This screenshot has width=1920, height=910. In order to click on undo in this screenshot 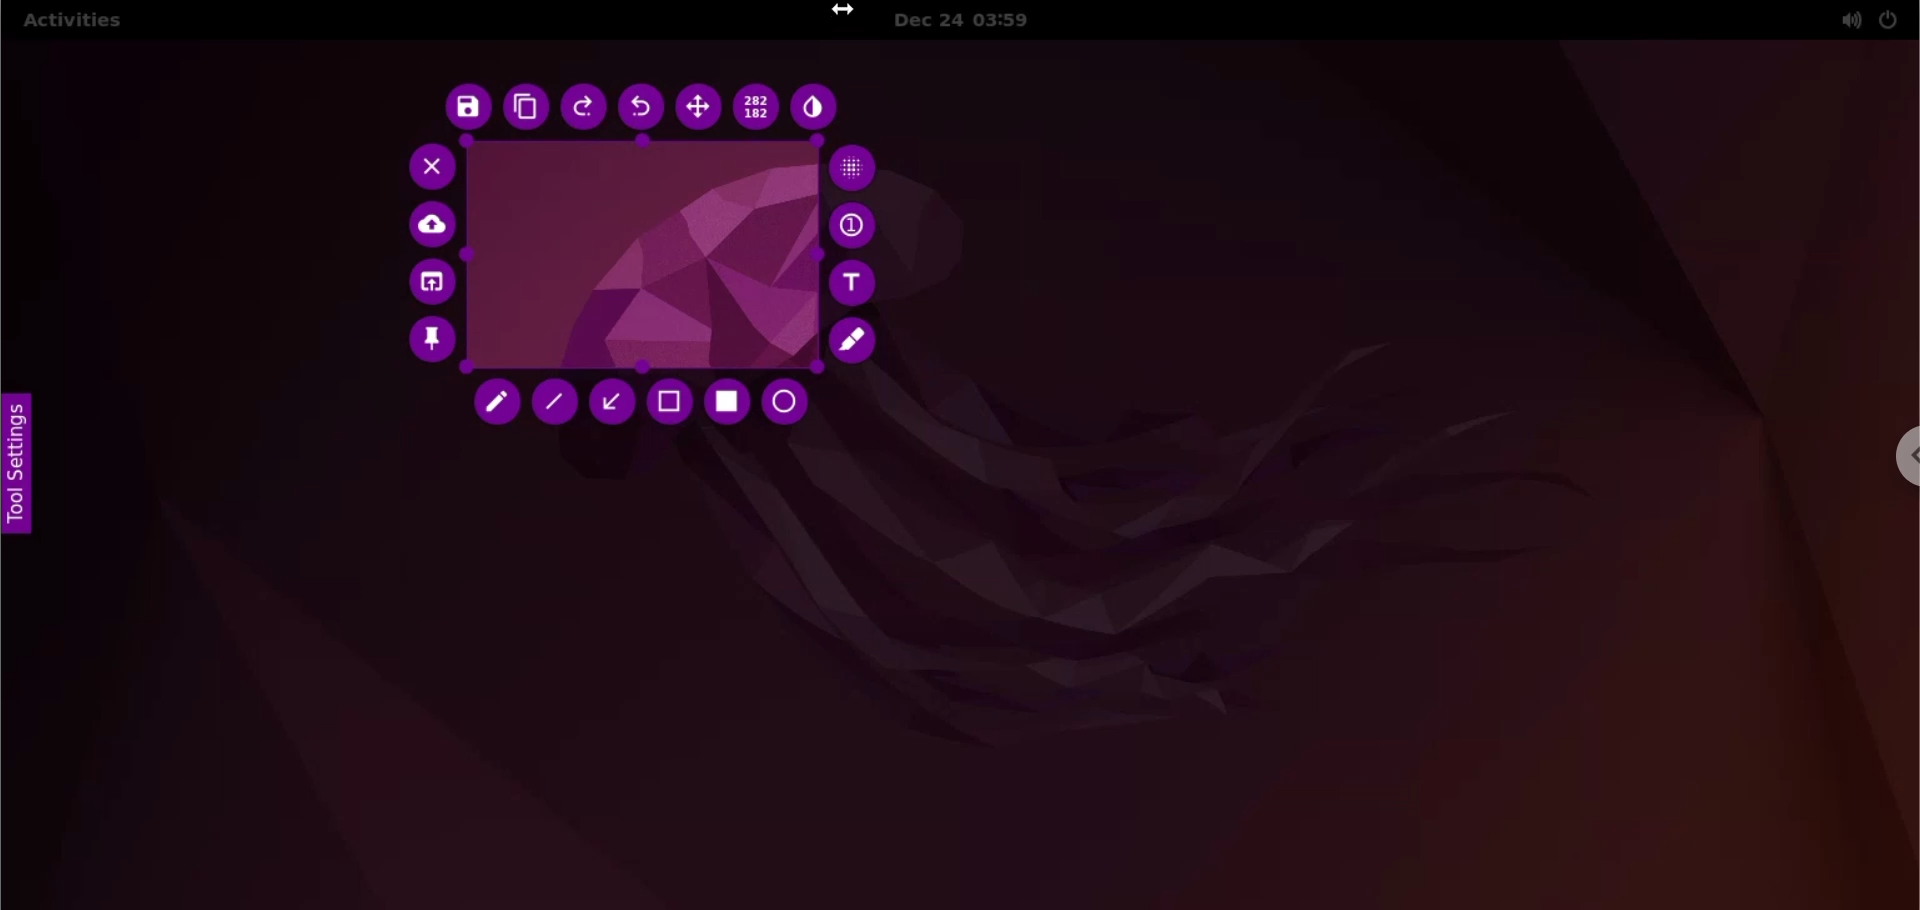, I will do `click(638, 108)`.